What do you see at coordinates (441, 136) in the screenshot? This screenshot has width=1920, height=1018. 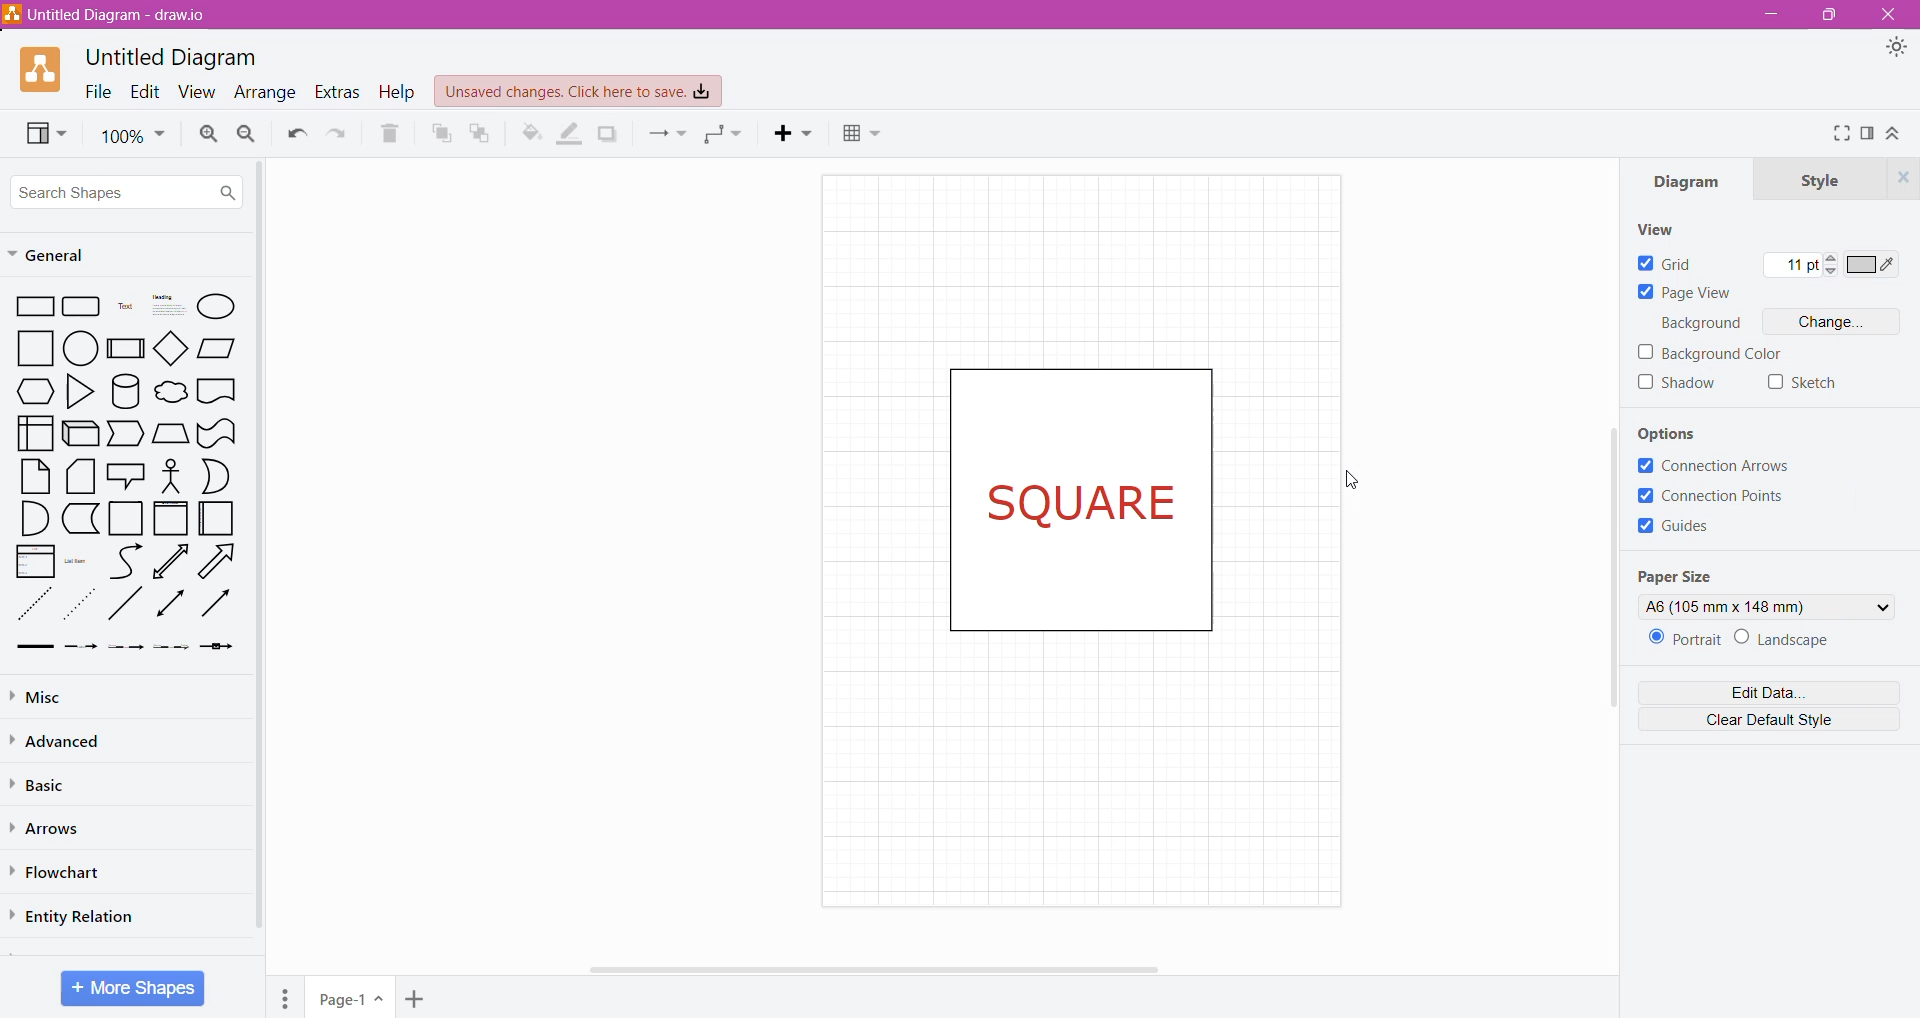 I see `To Front` at bounding box center [441, 136].